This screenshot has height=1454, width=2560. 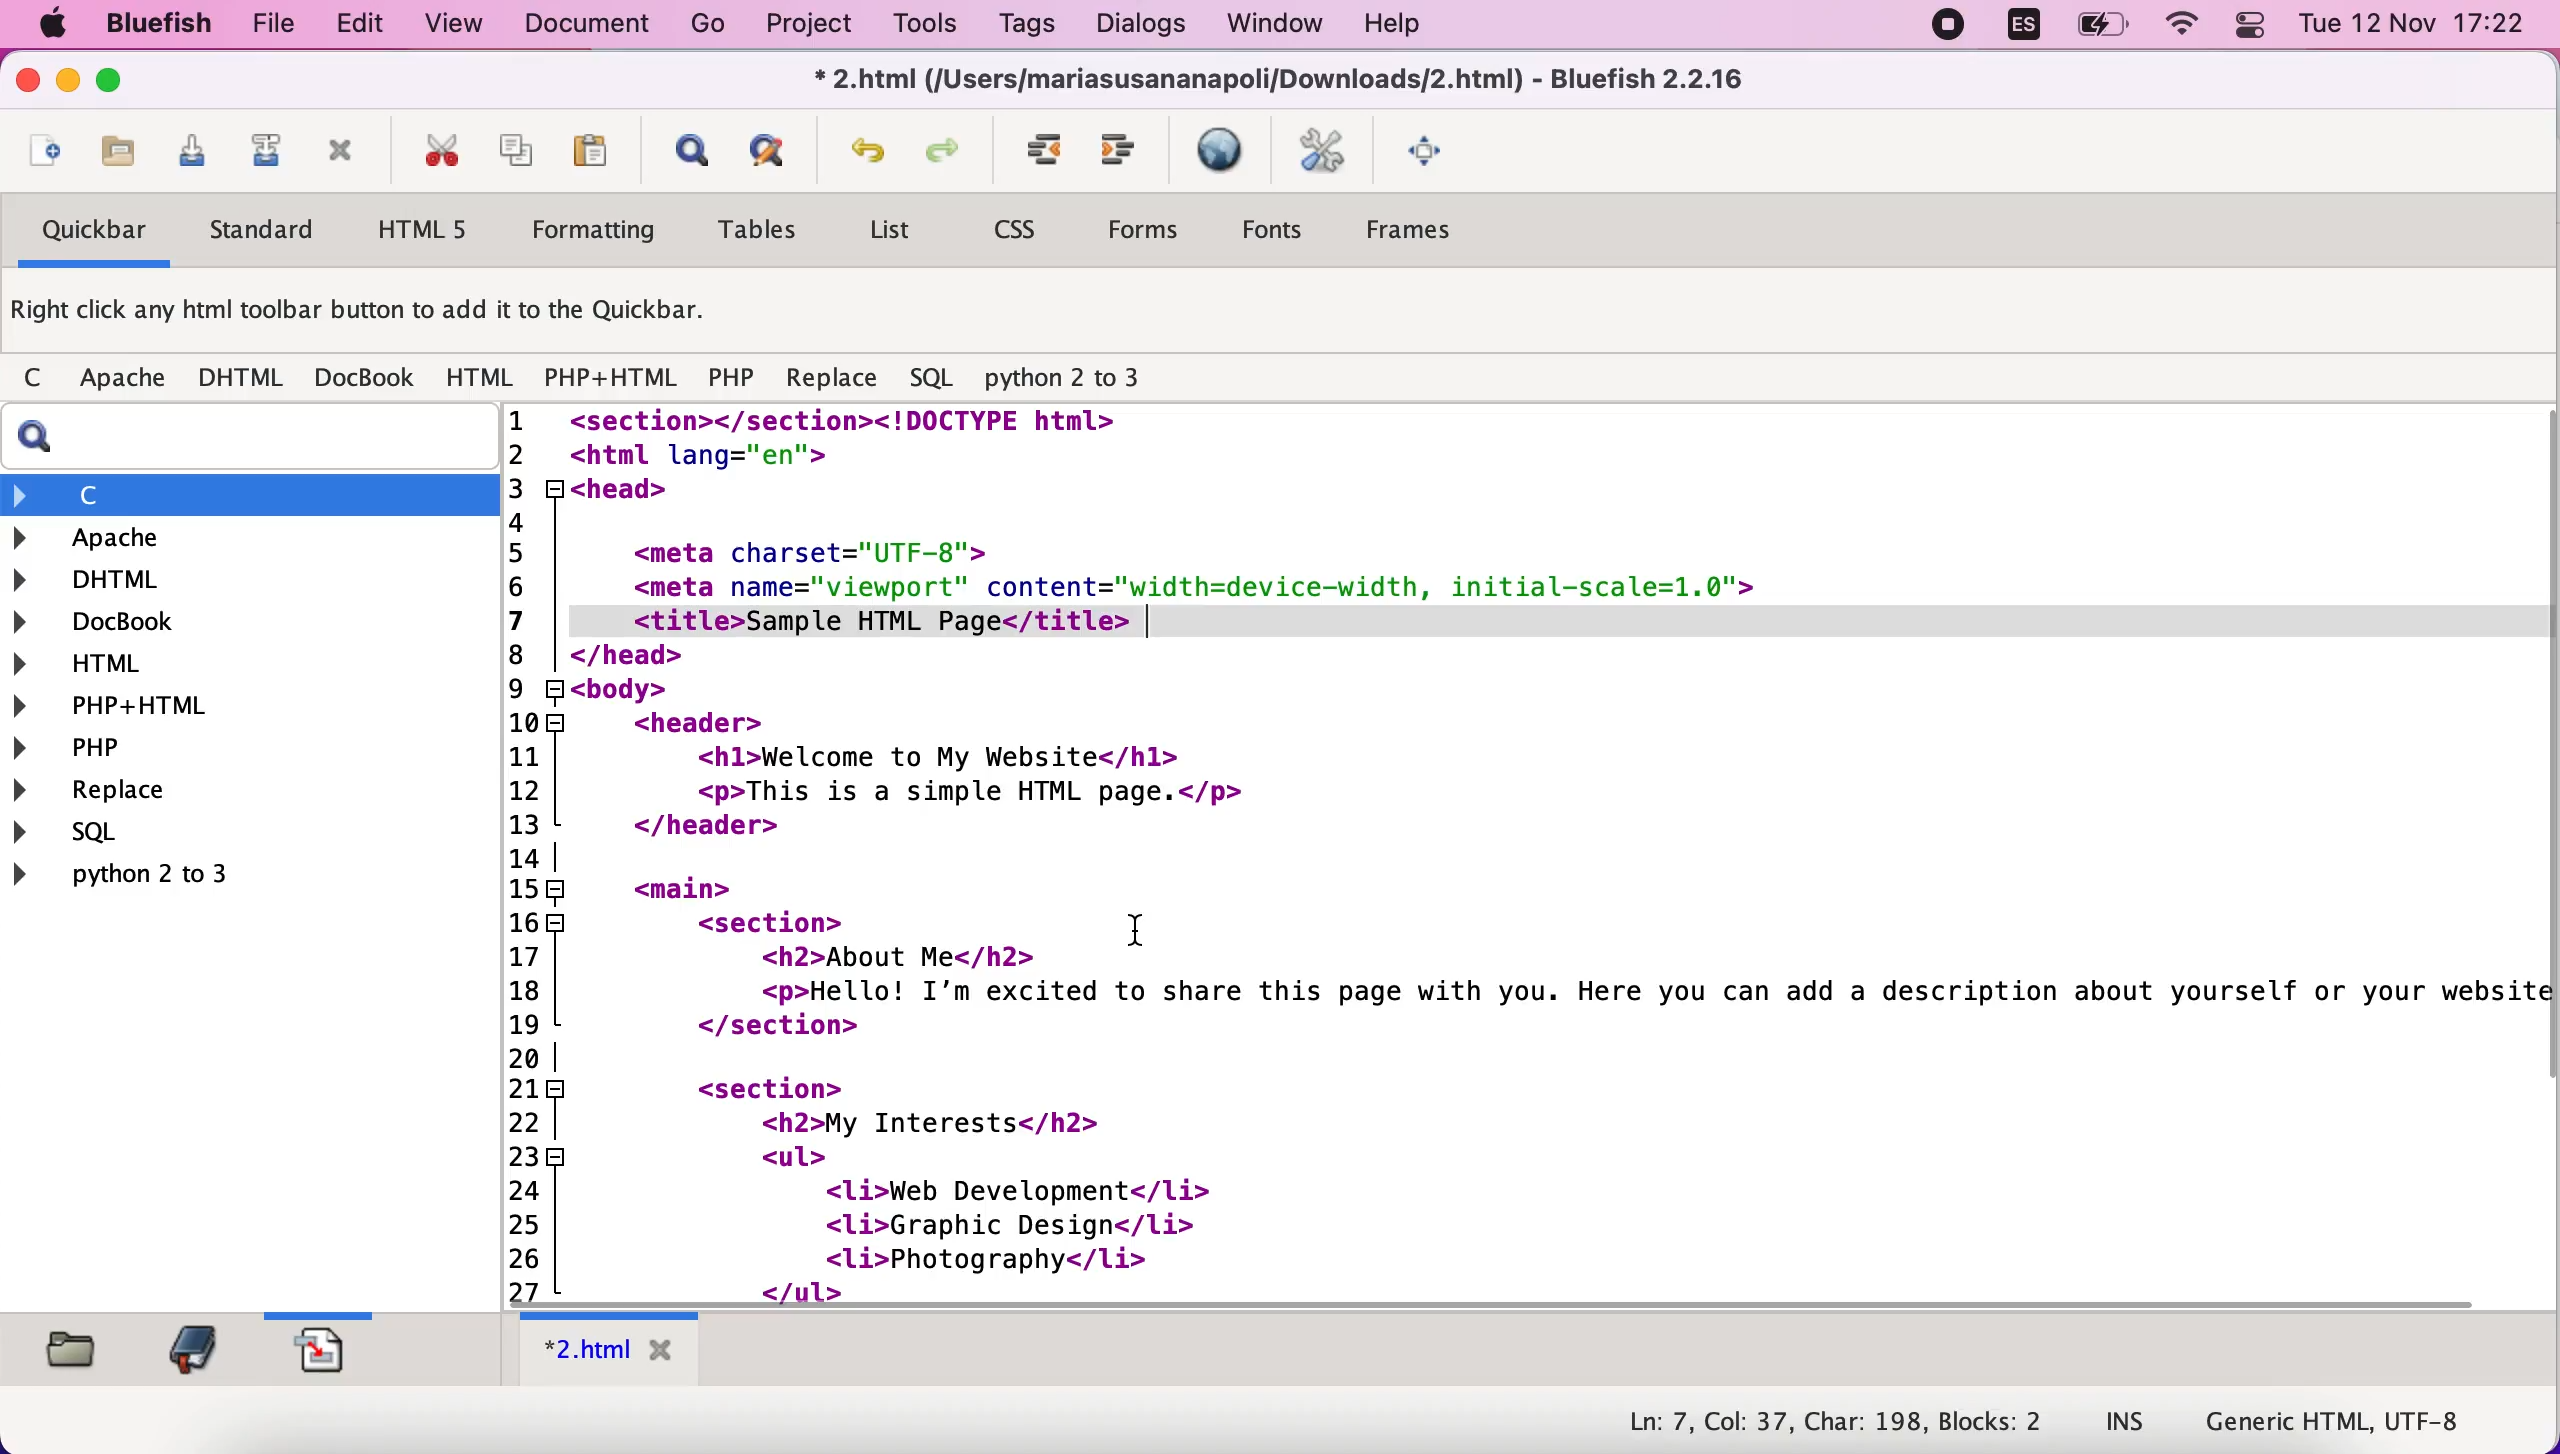 I want to click on docbook, so click(x=368, y=377).